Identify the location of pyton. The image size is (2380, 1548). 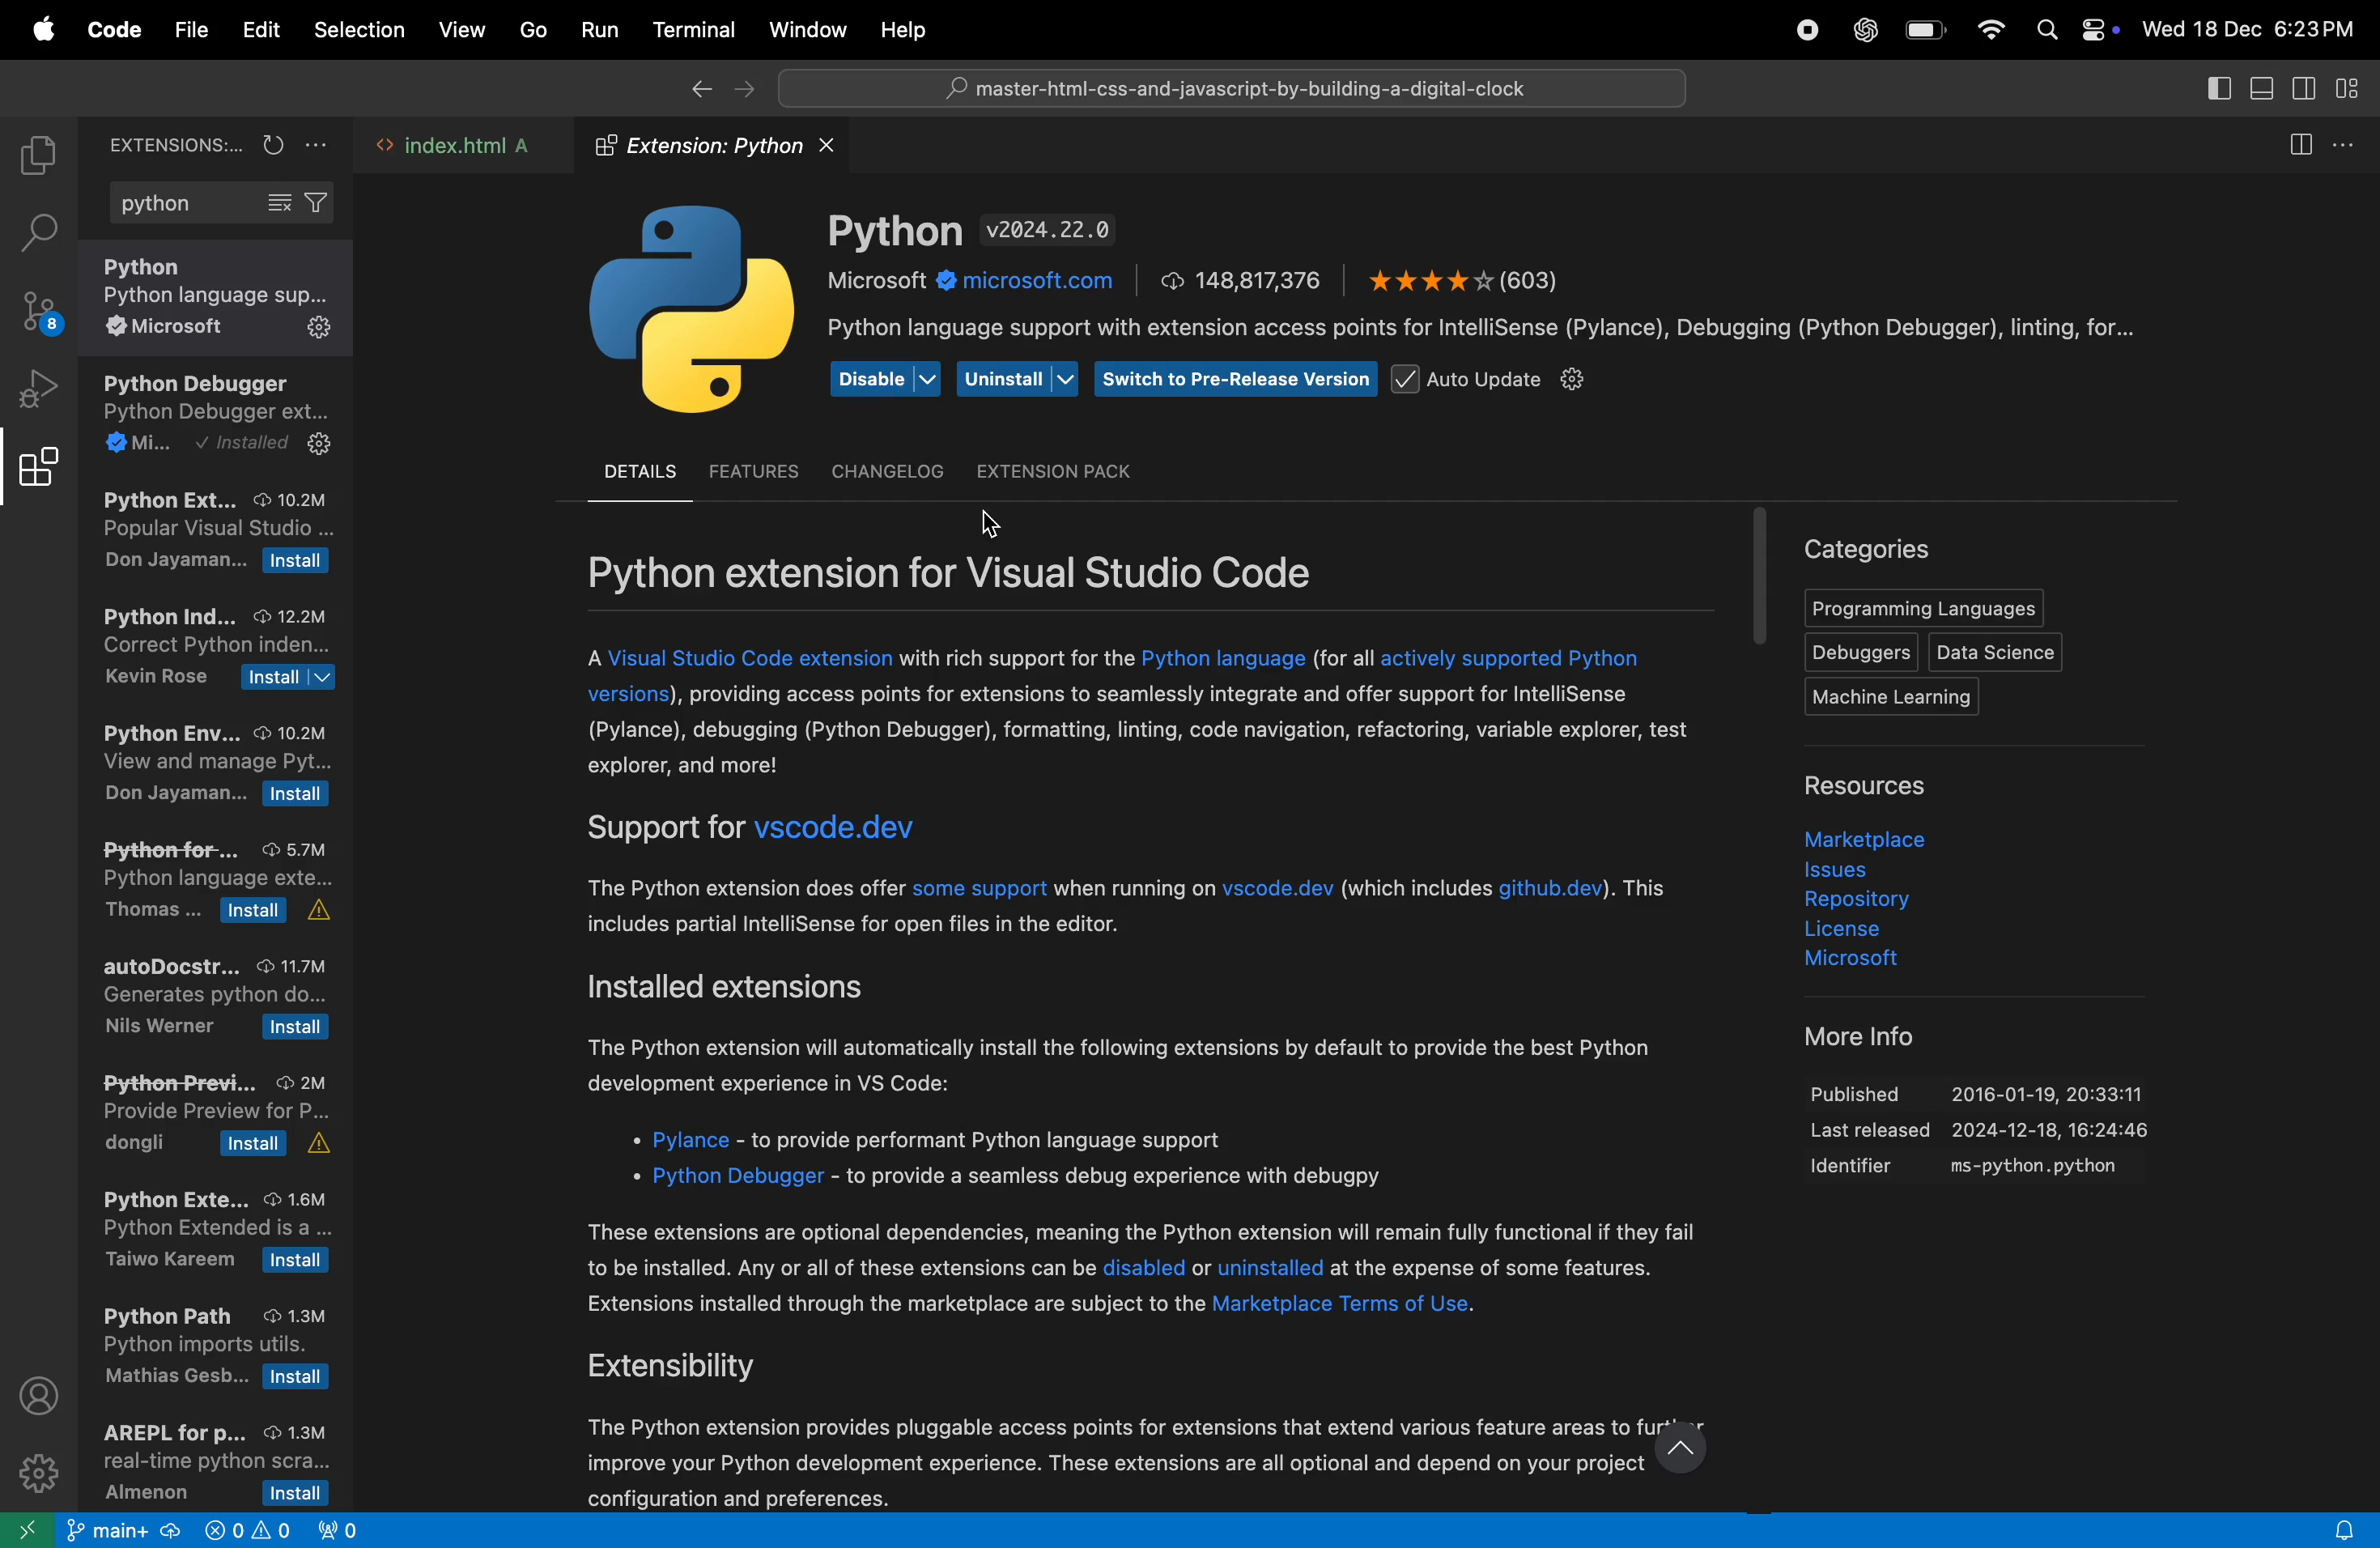
(896, 231).